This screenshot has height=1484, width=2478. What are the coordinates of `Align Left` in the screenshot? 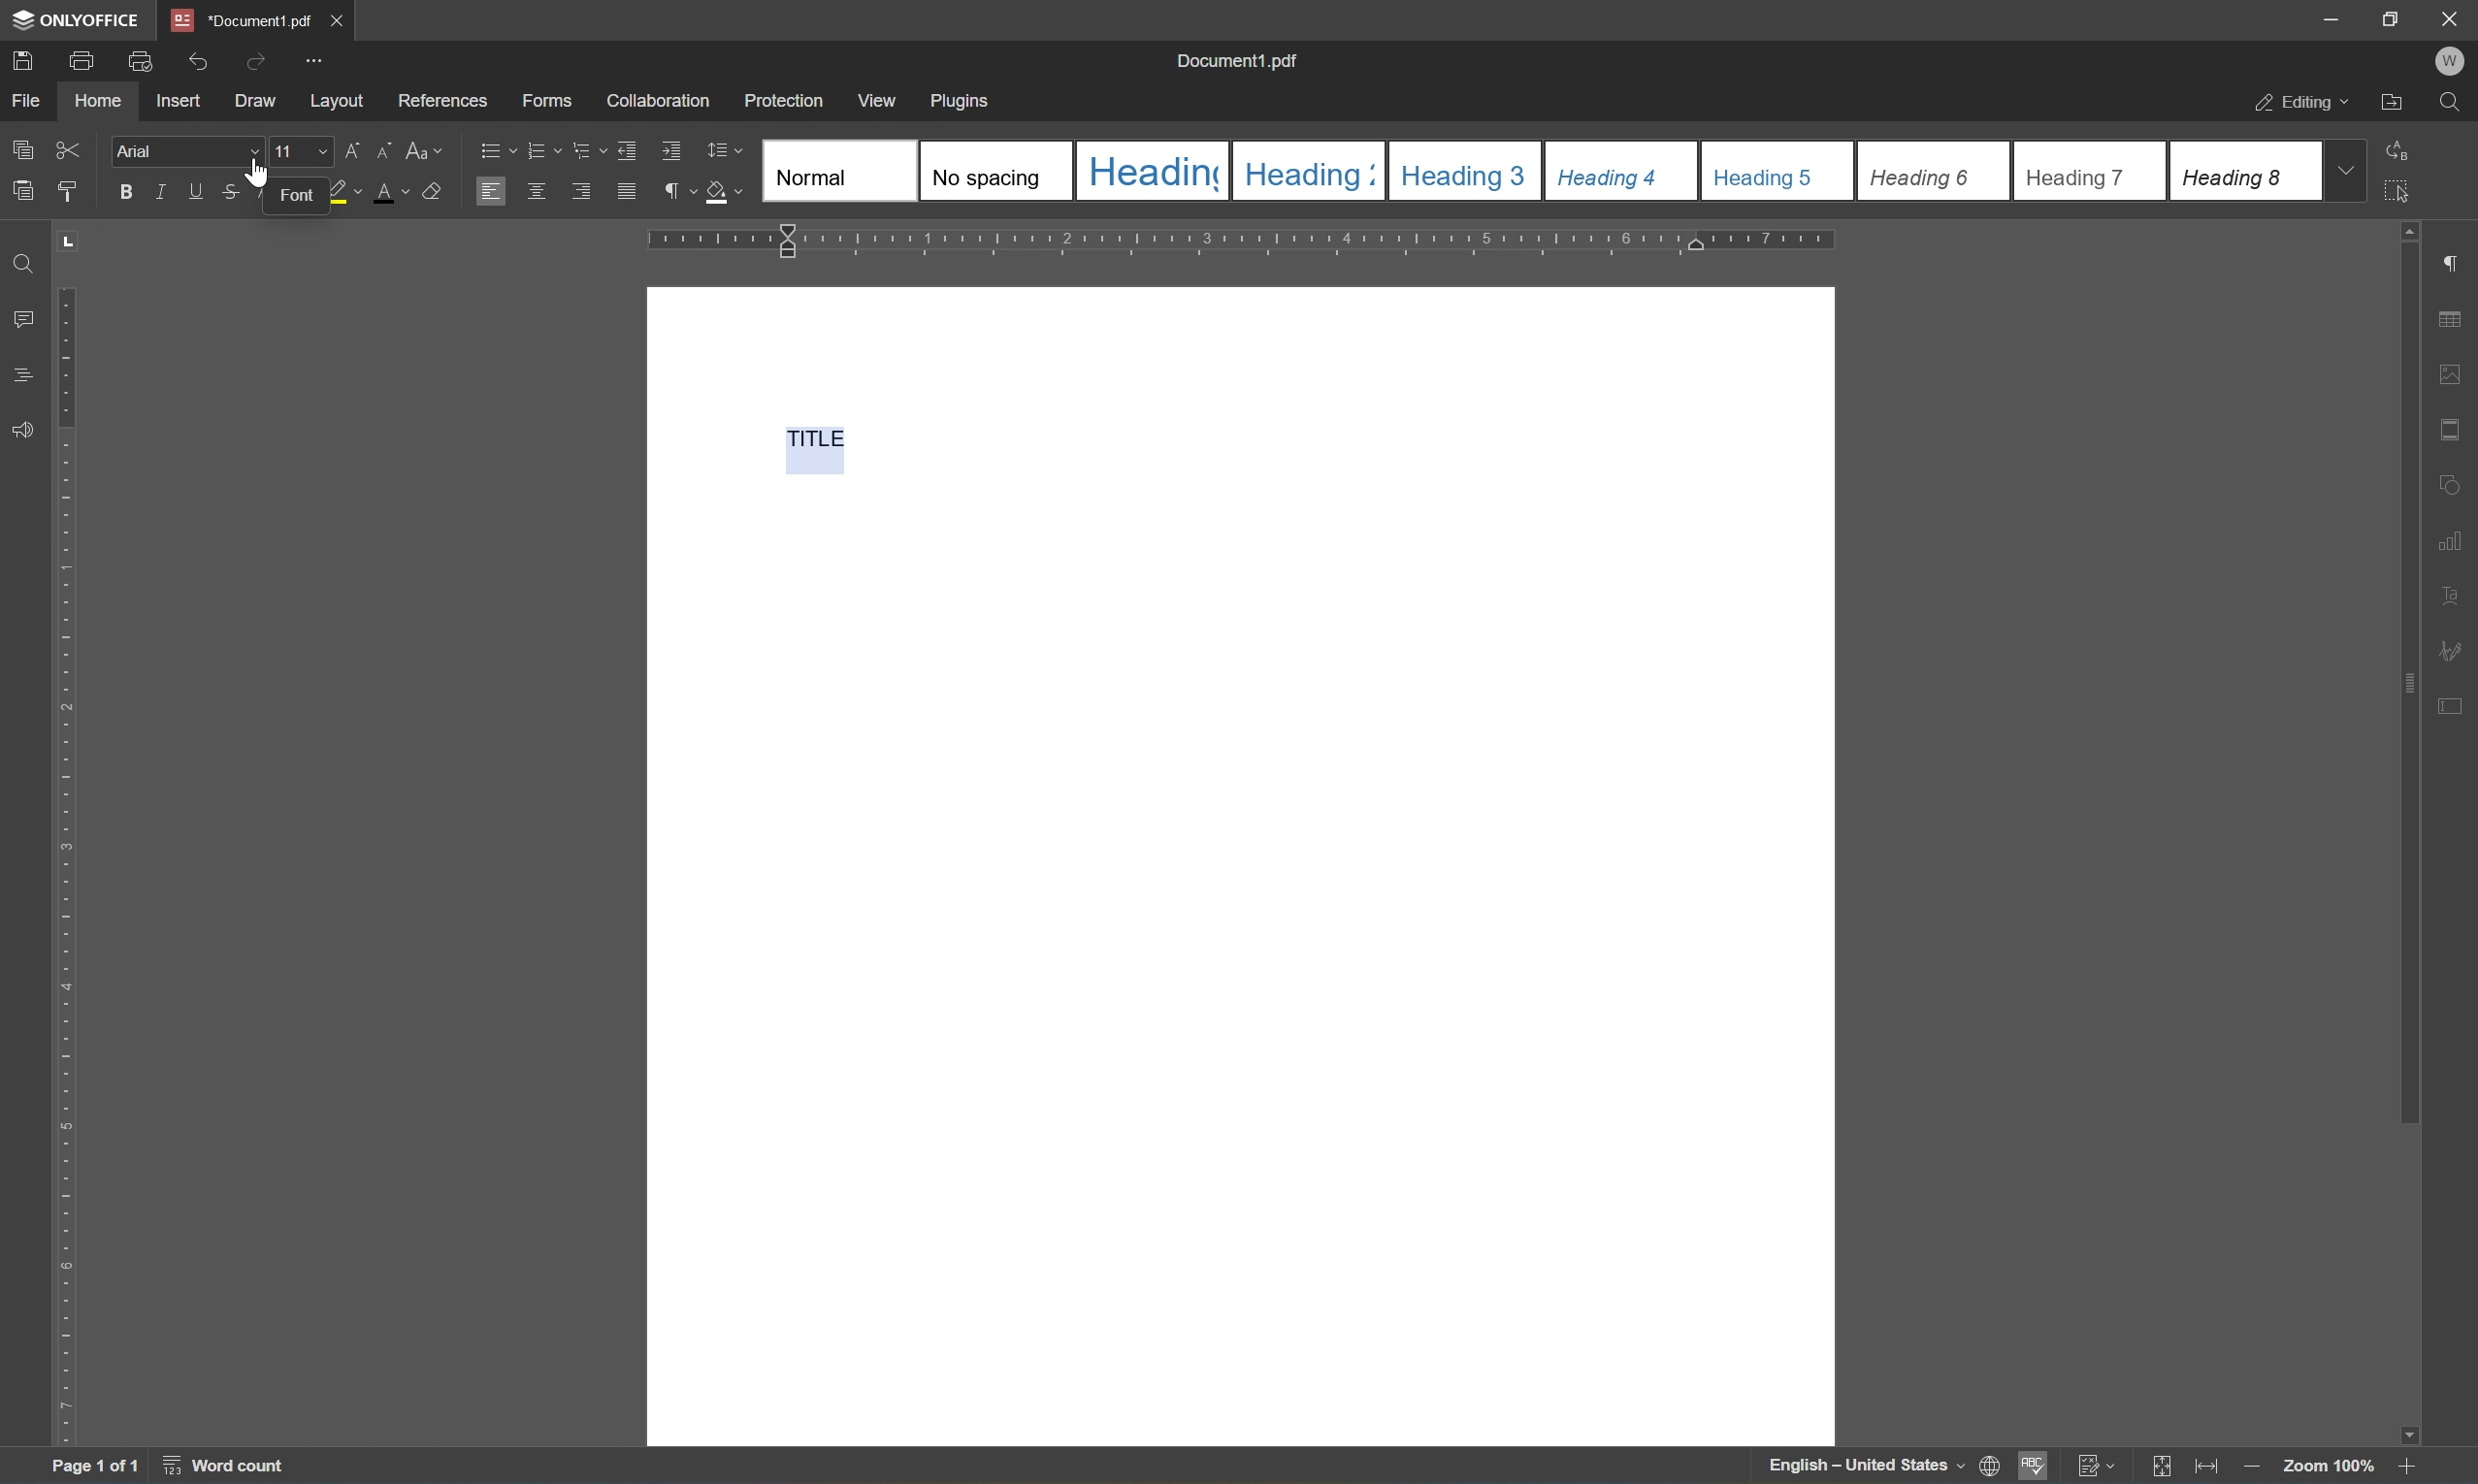 It's located at (491, 191).